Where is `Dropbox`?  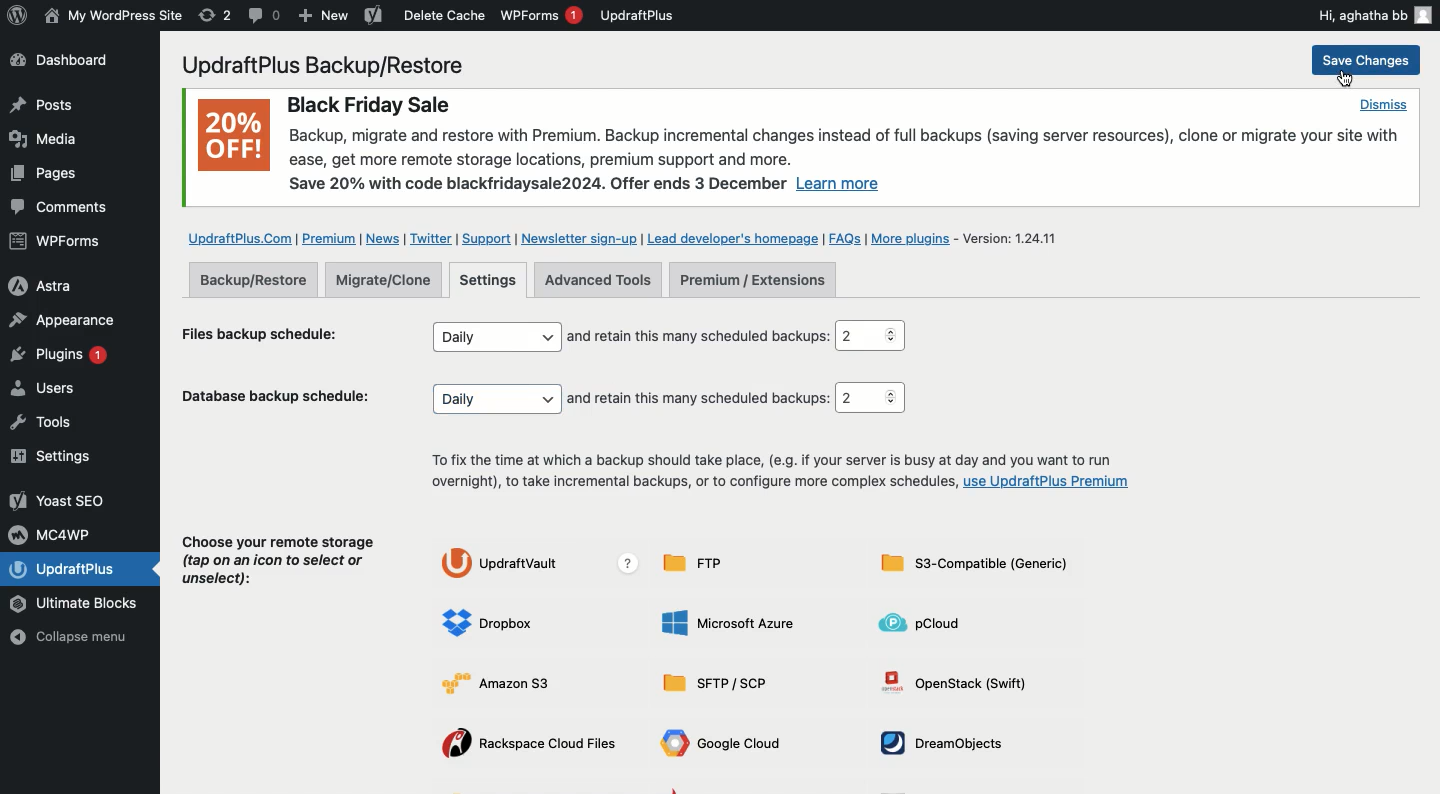
Dropbox is located at coordinates (493, 624).